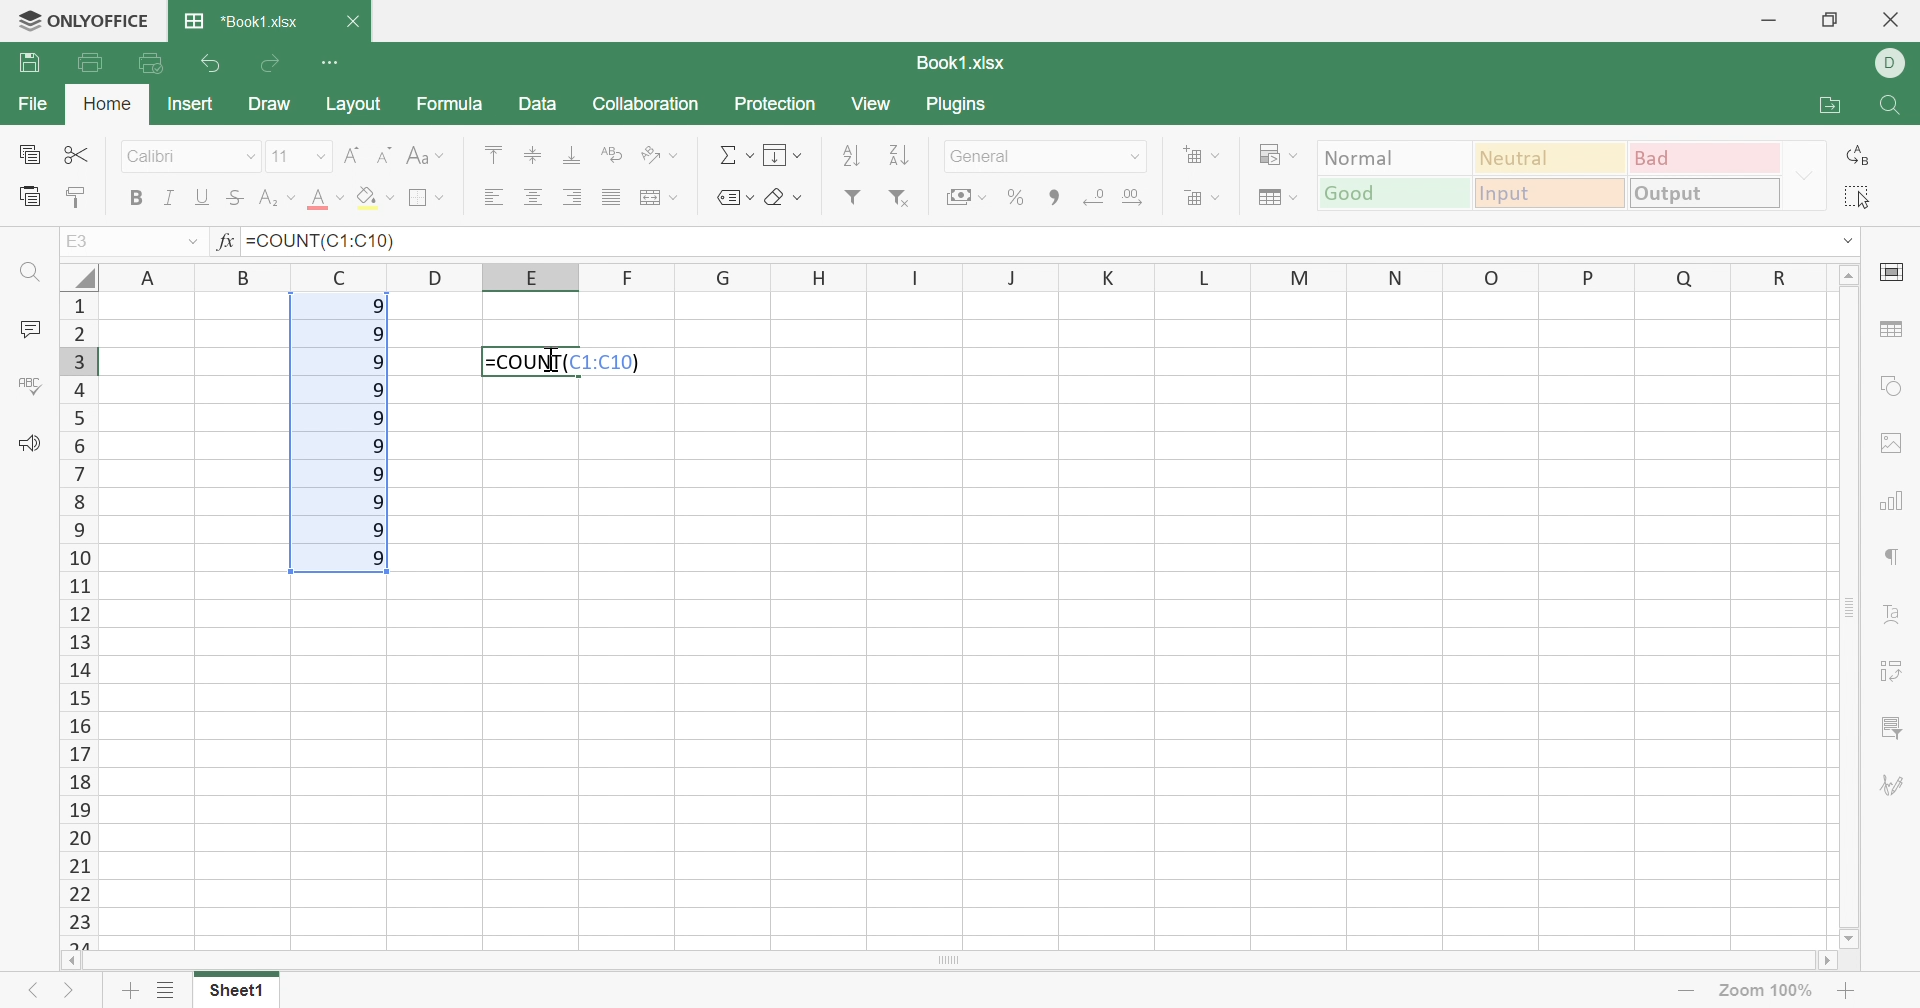 The width and height of the screenshot is (1920, 1008). What do you see at coordinates (271, 105) in the screenshot?
I see `Draw` at bounding box center [271, 105].